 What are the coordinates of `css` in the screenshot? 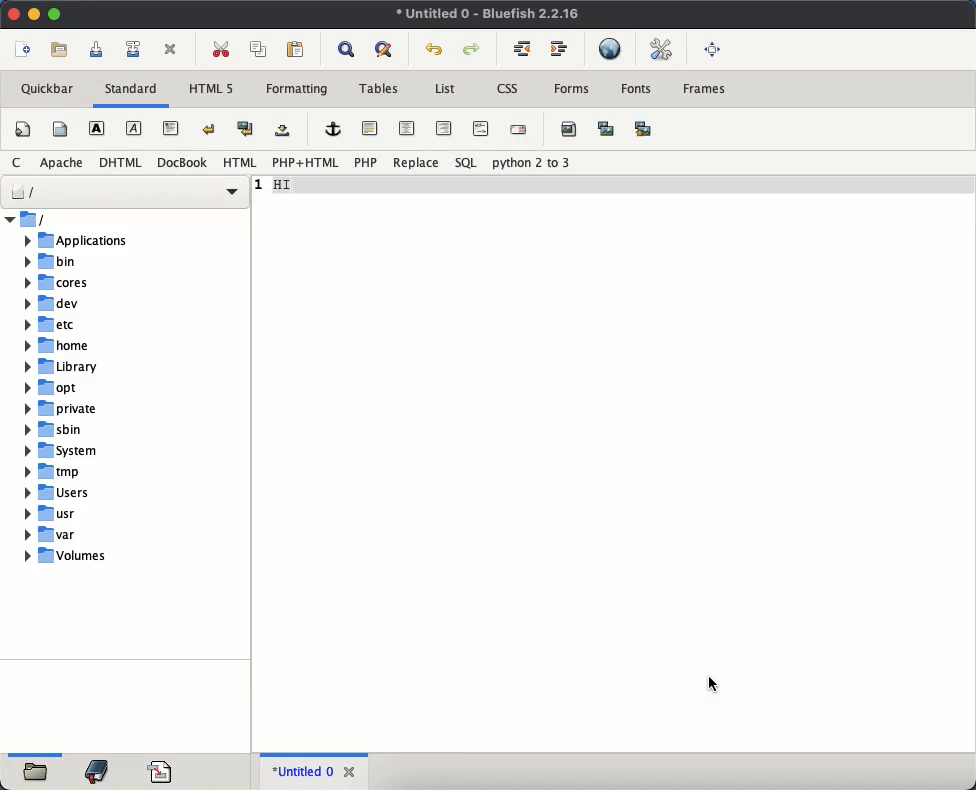 It's located at (508, 88).